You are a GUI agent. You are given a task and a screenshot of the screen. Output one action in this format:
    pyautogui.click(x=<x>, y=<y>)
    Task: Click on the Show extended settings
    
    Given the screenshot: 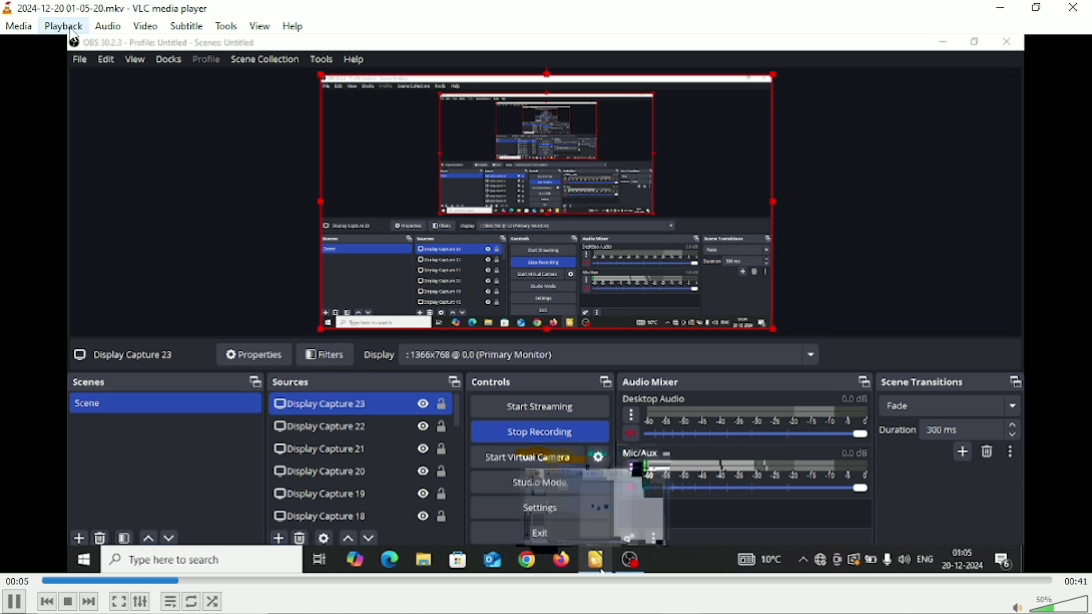 What is the action you would take?
    pyautogui.click(x=140, y=601)
    